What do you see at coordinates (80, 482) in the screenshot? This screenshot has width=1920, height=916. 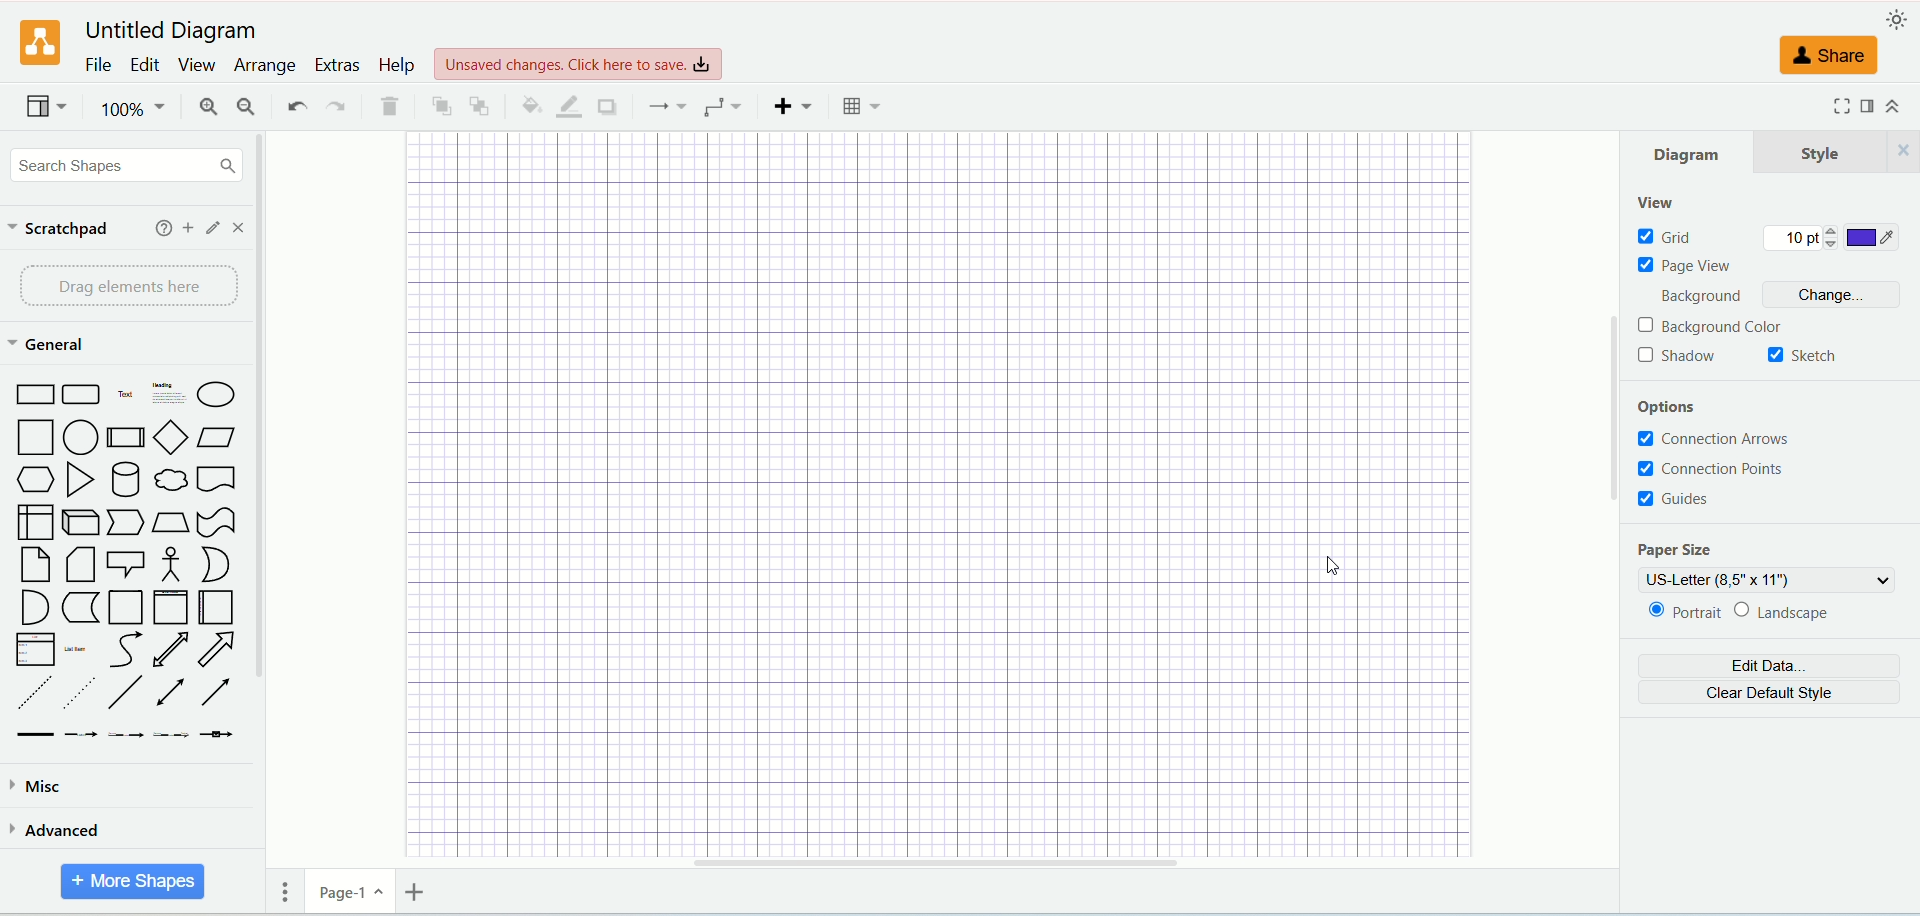 I see `Triangle` at bounding box center [80, 482].